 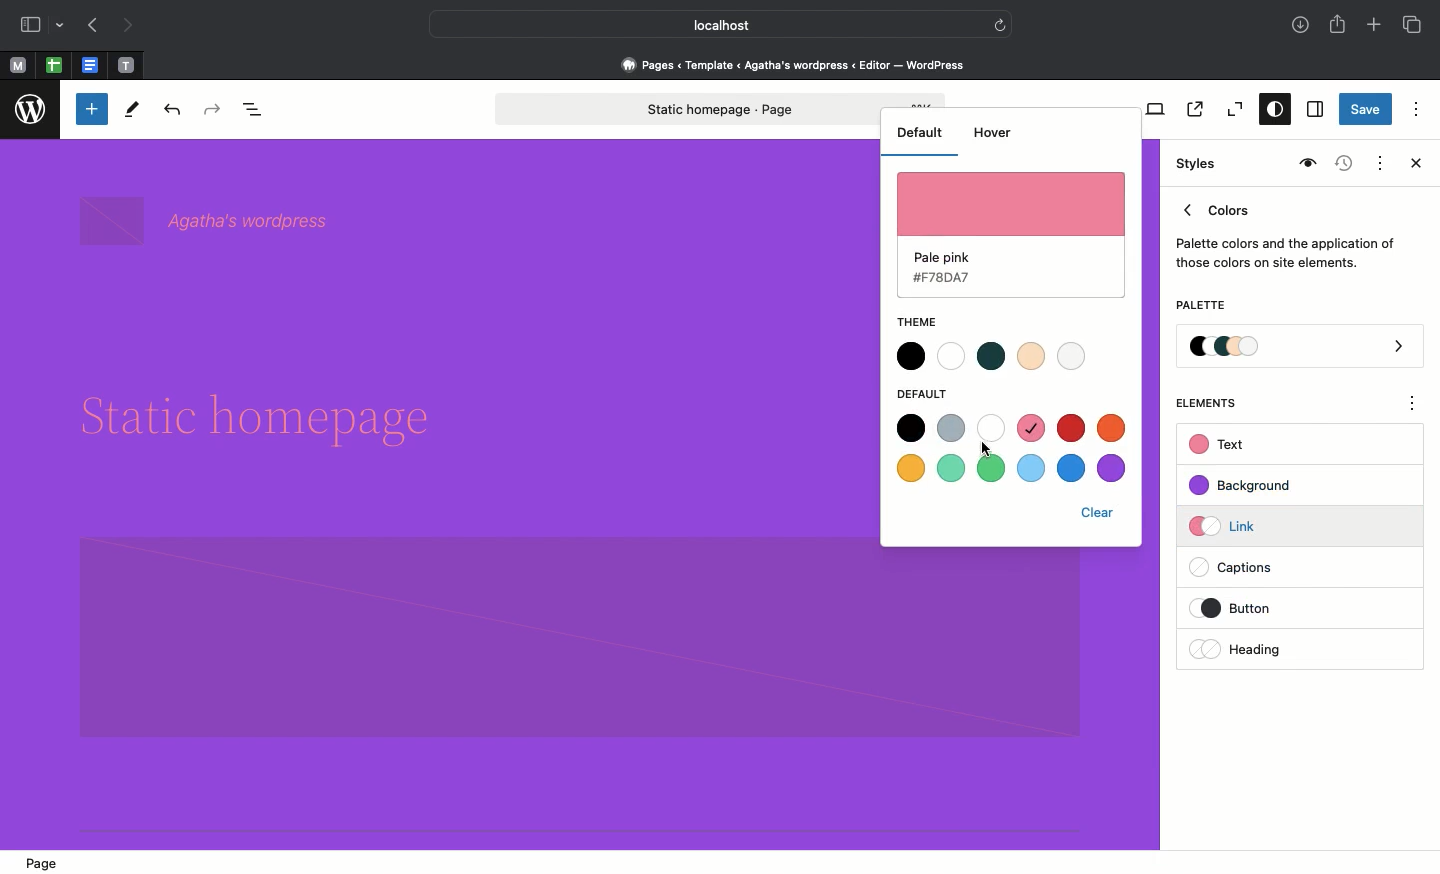 I want to click on Style book, so click(x=1305, y=164).